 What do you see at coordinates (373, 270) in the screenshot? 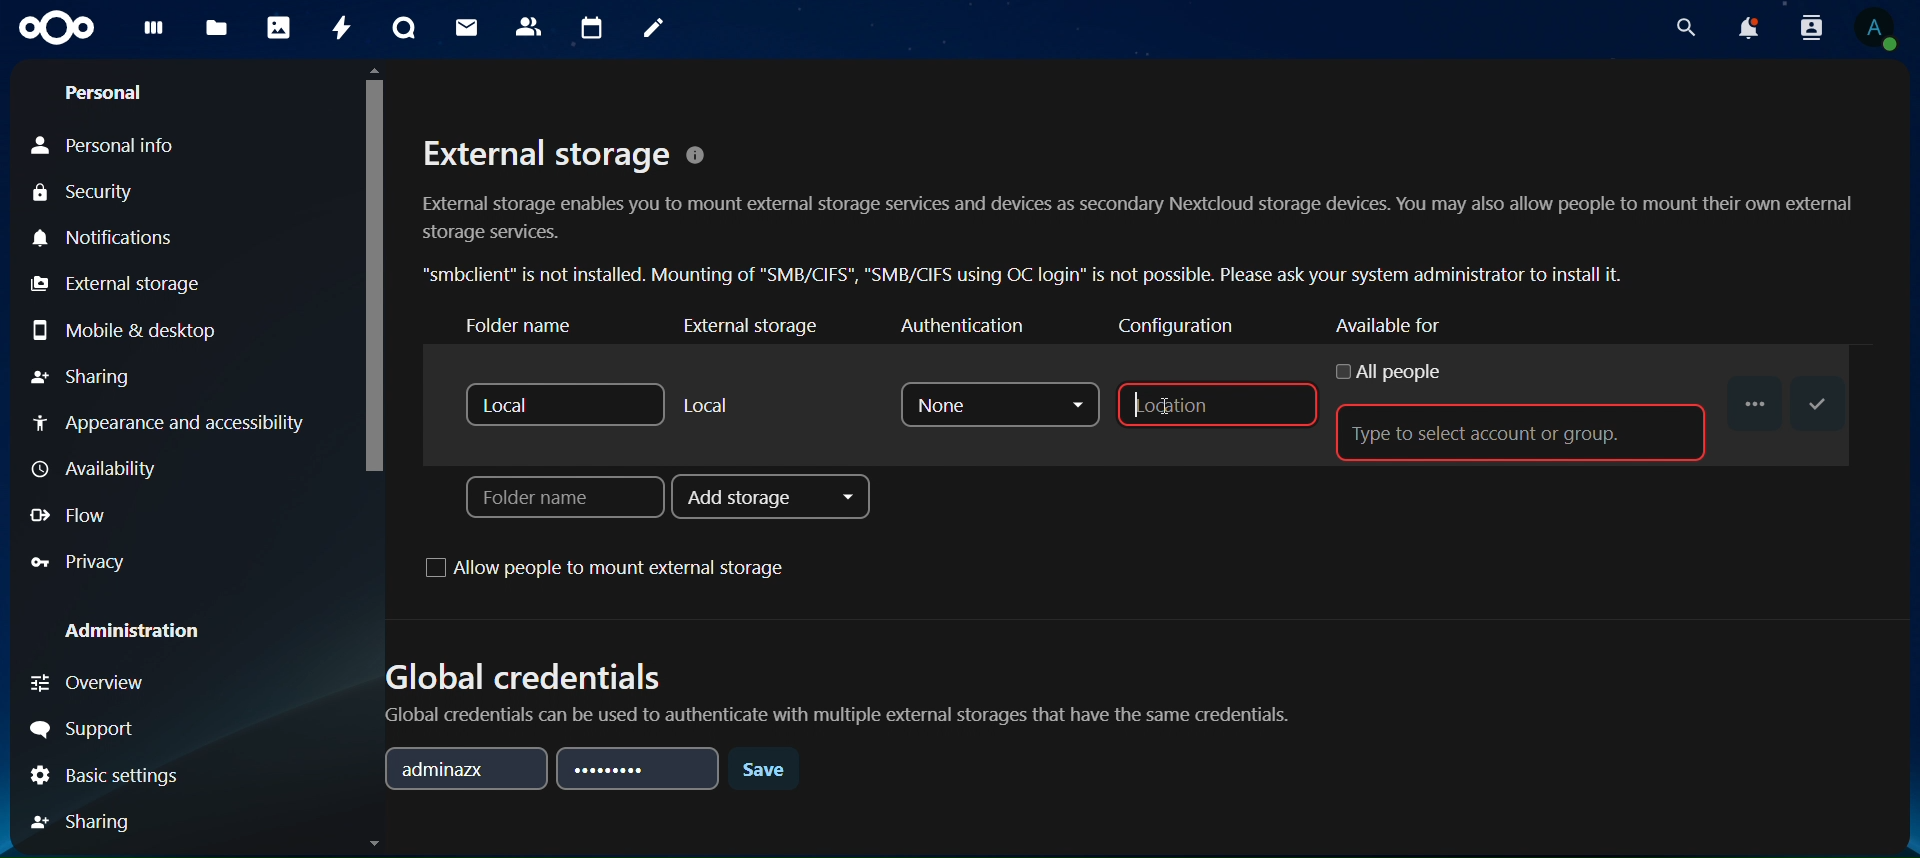
I see `cursor` at bounding box center [373, 270].